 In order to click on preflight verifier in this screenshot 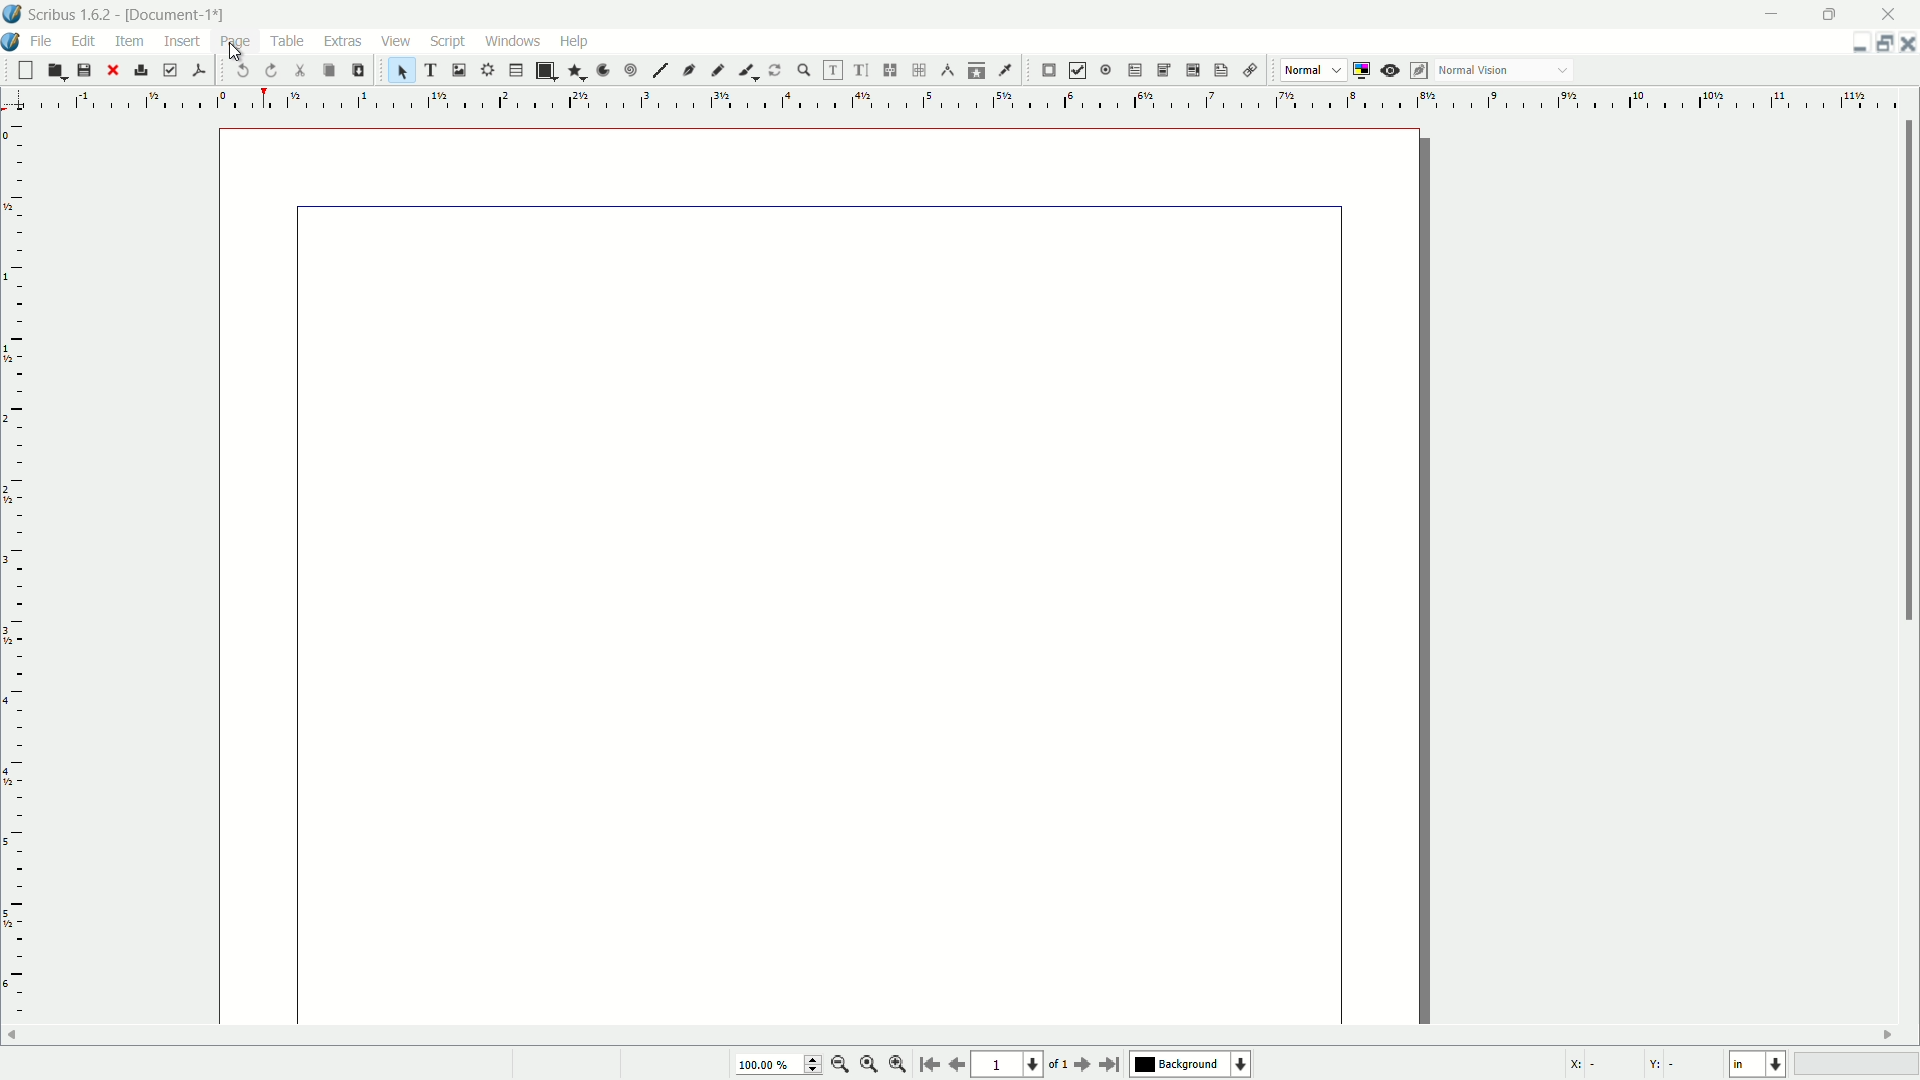, I will do `click(170, 71)`.